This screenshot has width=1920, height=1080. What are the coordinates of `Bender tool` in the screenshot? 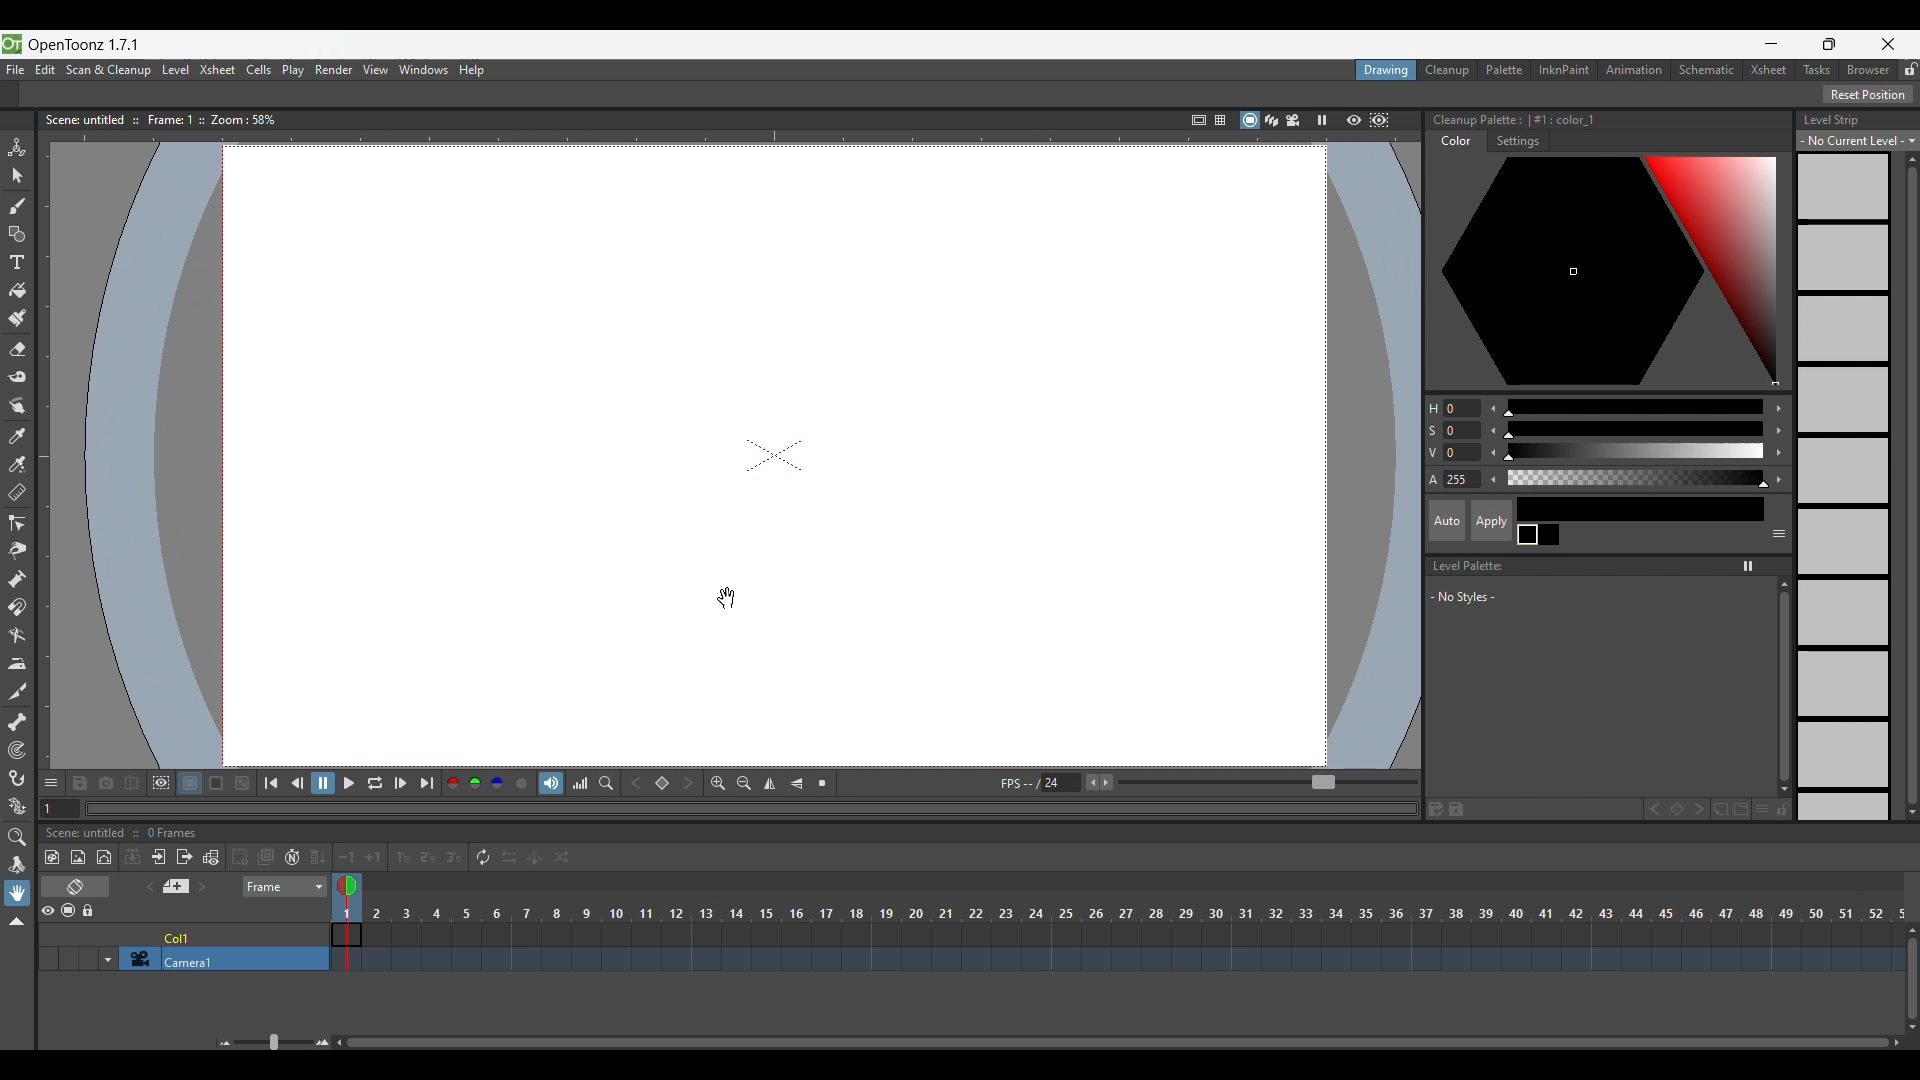 It's located at (17, 635).